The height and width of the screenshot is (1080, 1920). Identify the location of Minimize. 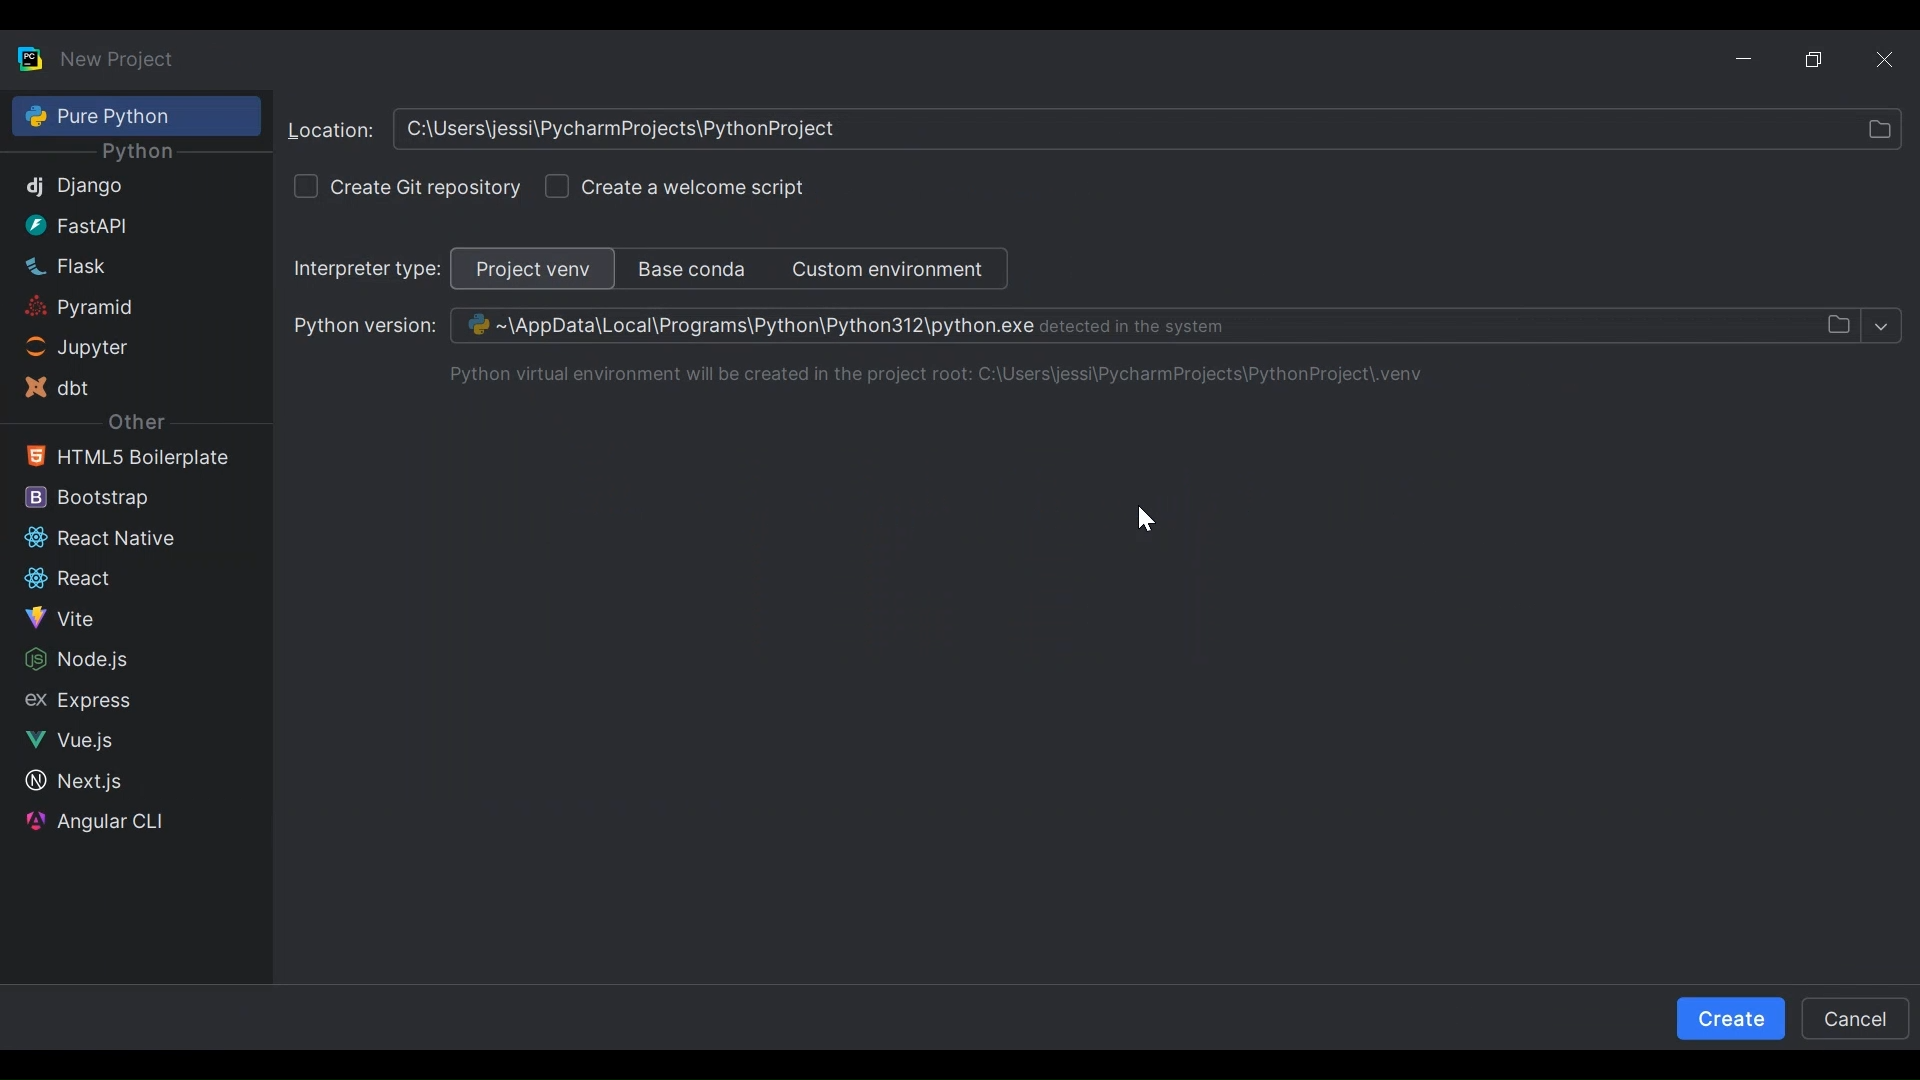
(1750, 56).